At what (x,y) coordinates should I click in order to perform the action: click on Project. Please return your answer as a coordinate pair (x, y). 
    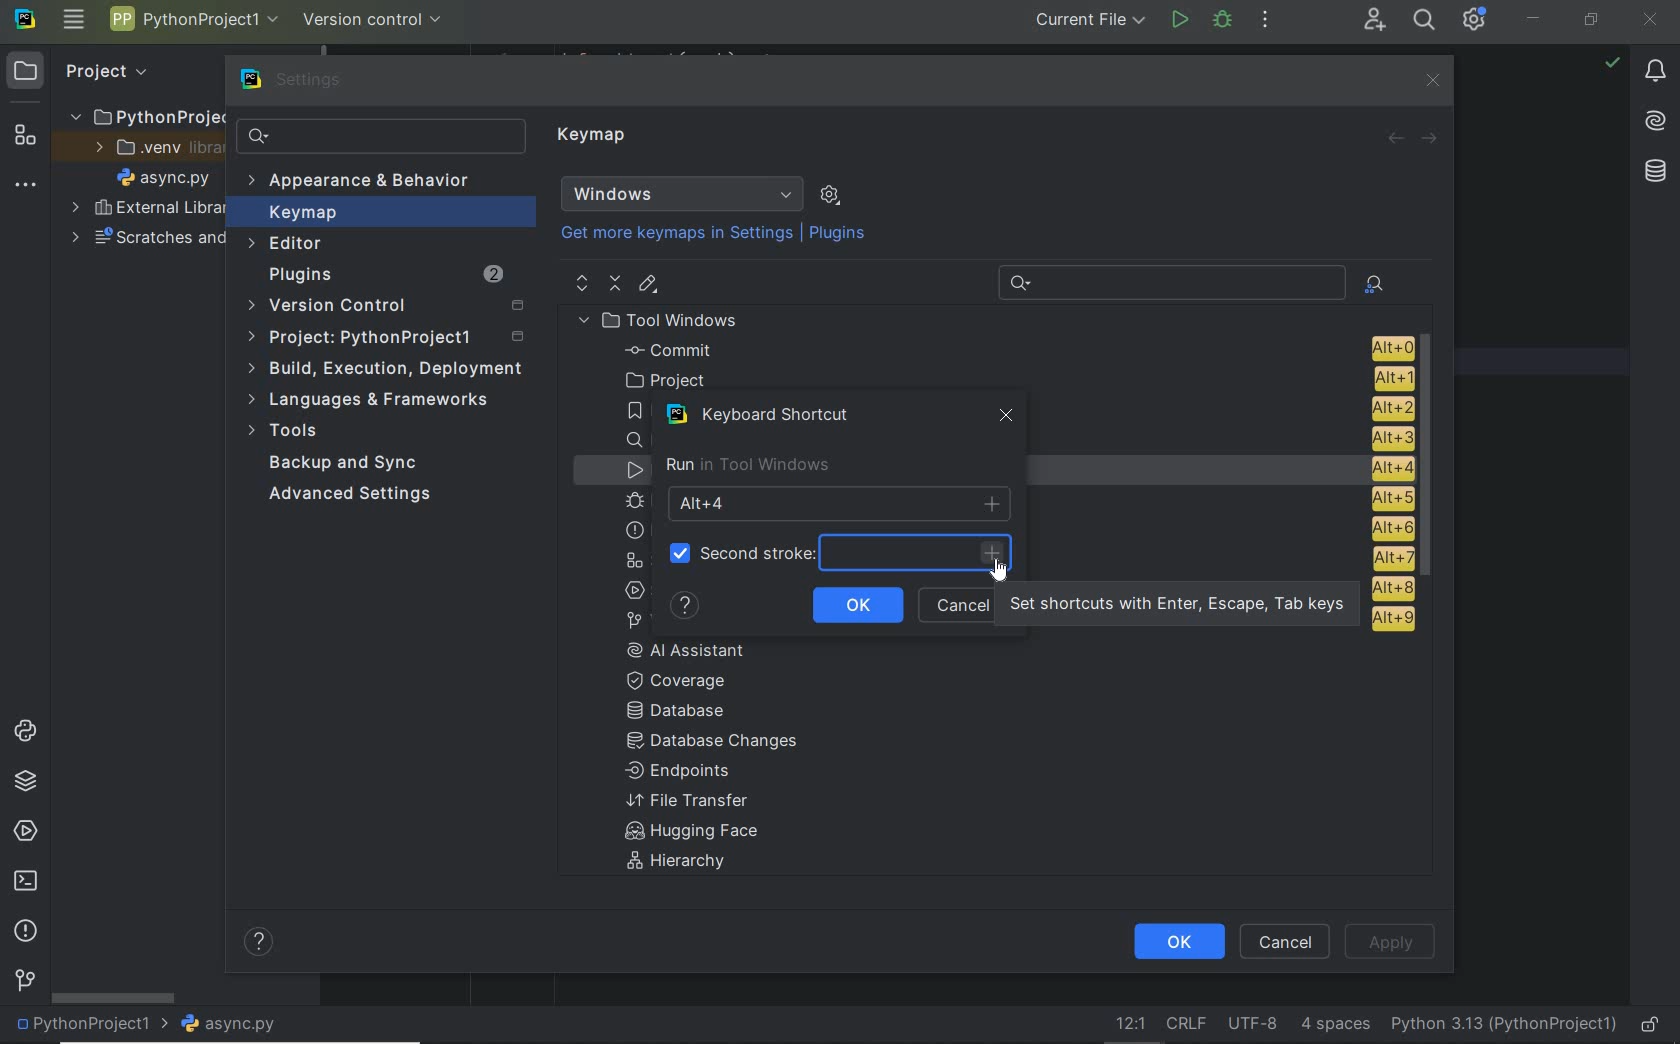
    Looking at the image, I should click on (86, 70).